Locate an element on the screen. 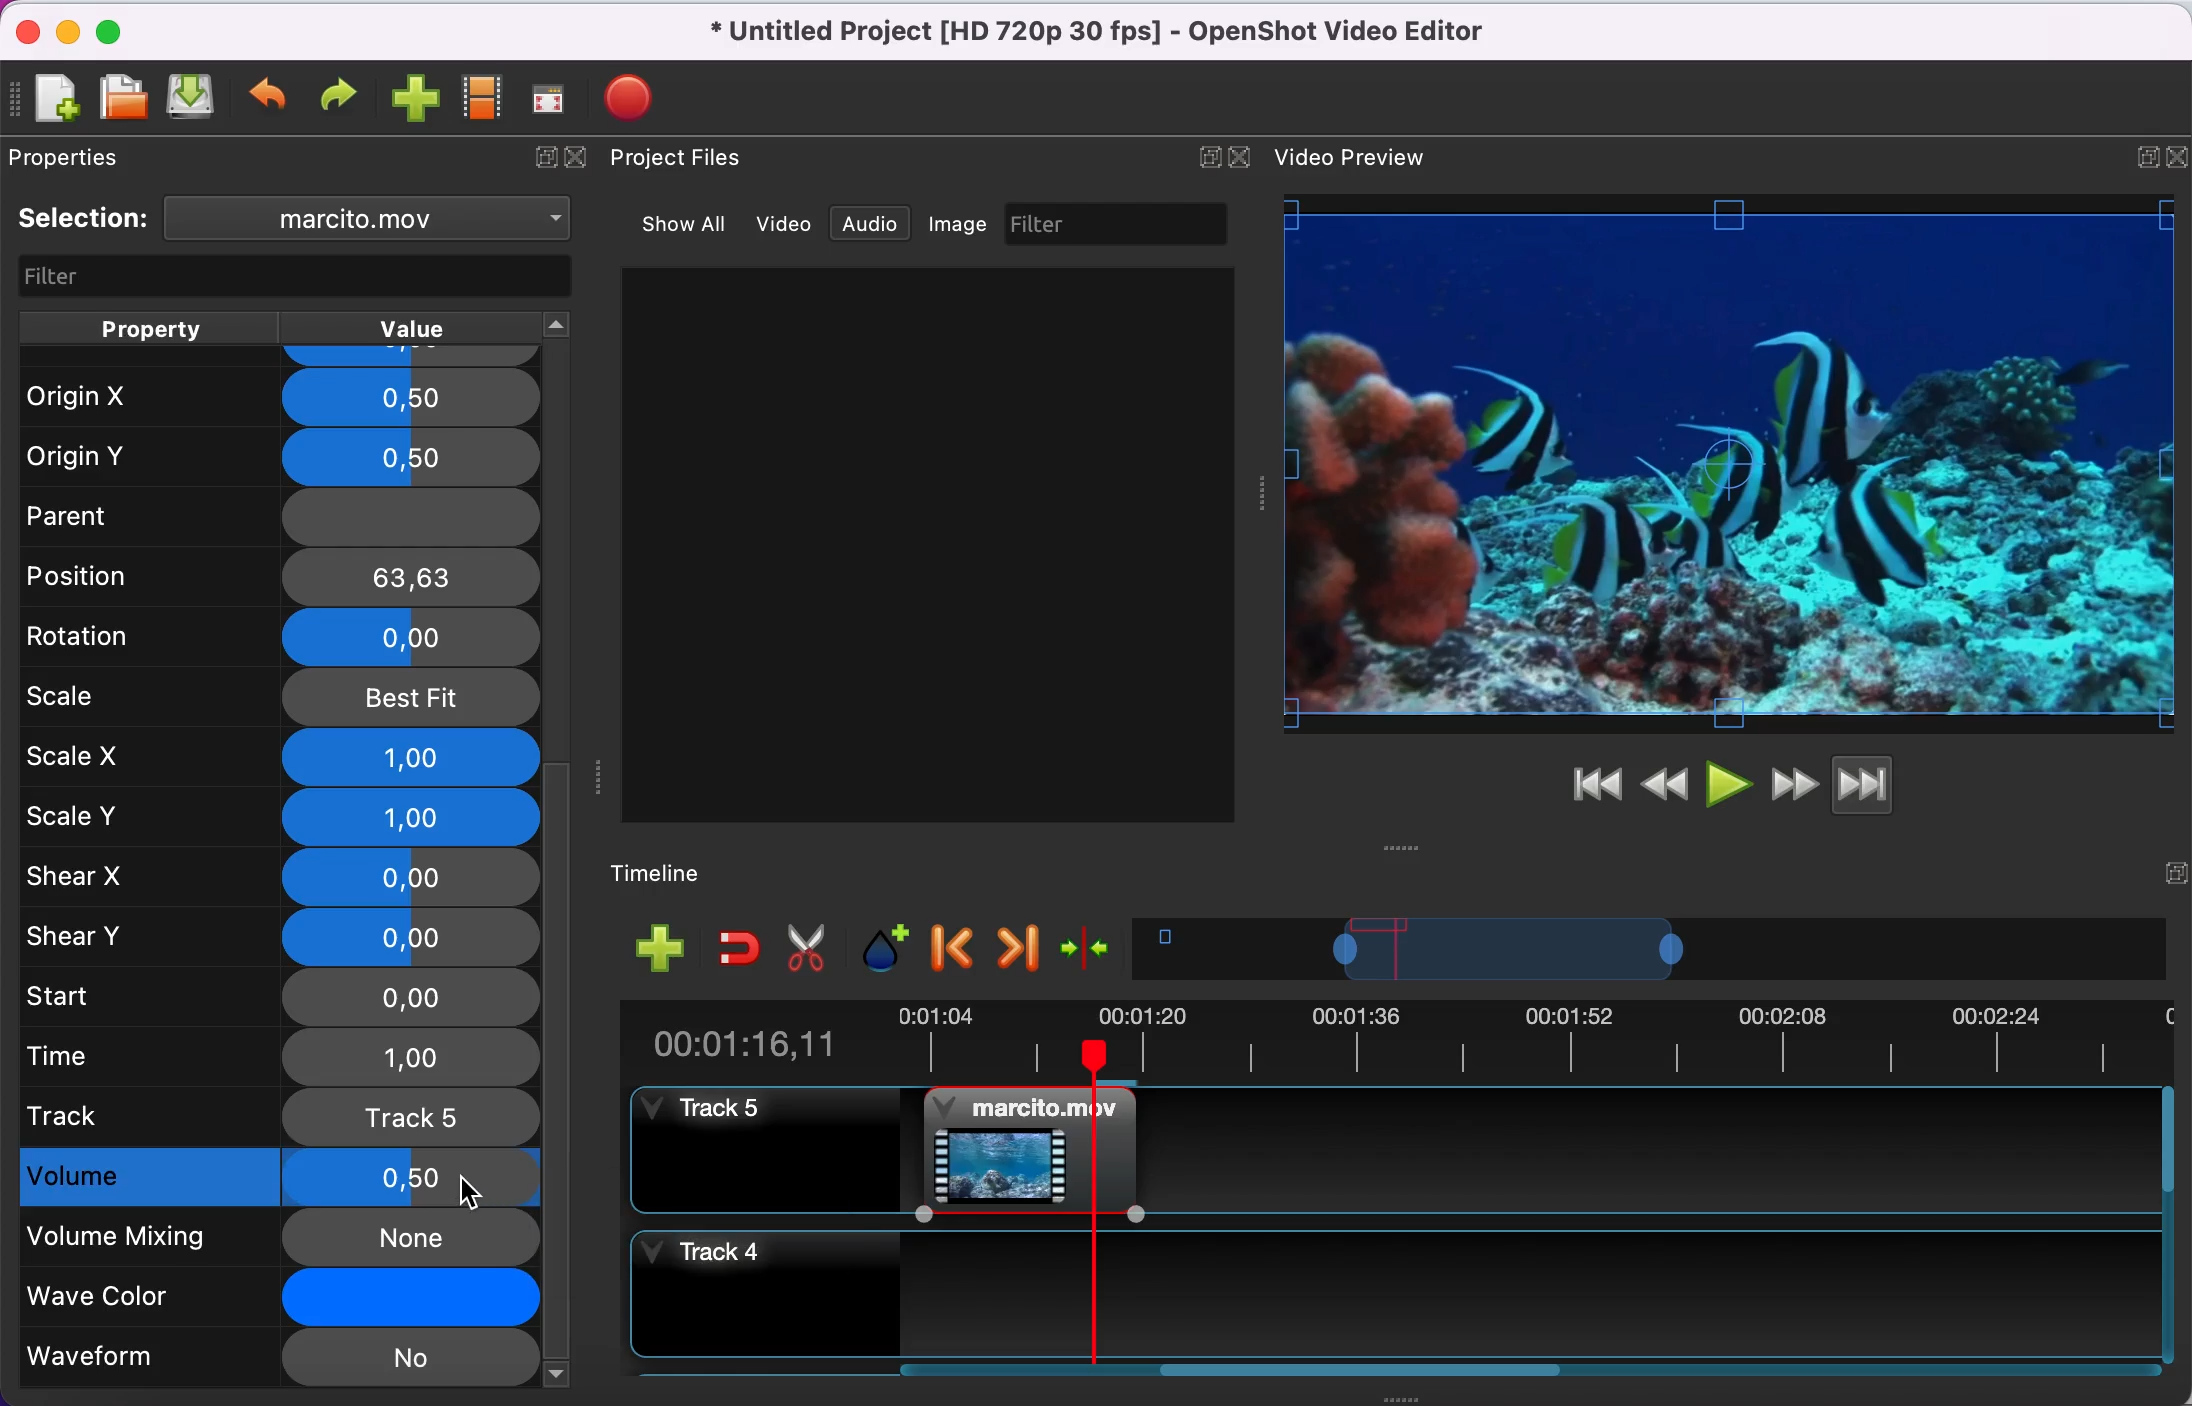 The image size is (2192, 1406). volume 0,5 is located at coordinates (279, 1177).